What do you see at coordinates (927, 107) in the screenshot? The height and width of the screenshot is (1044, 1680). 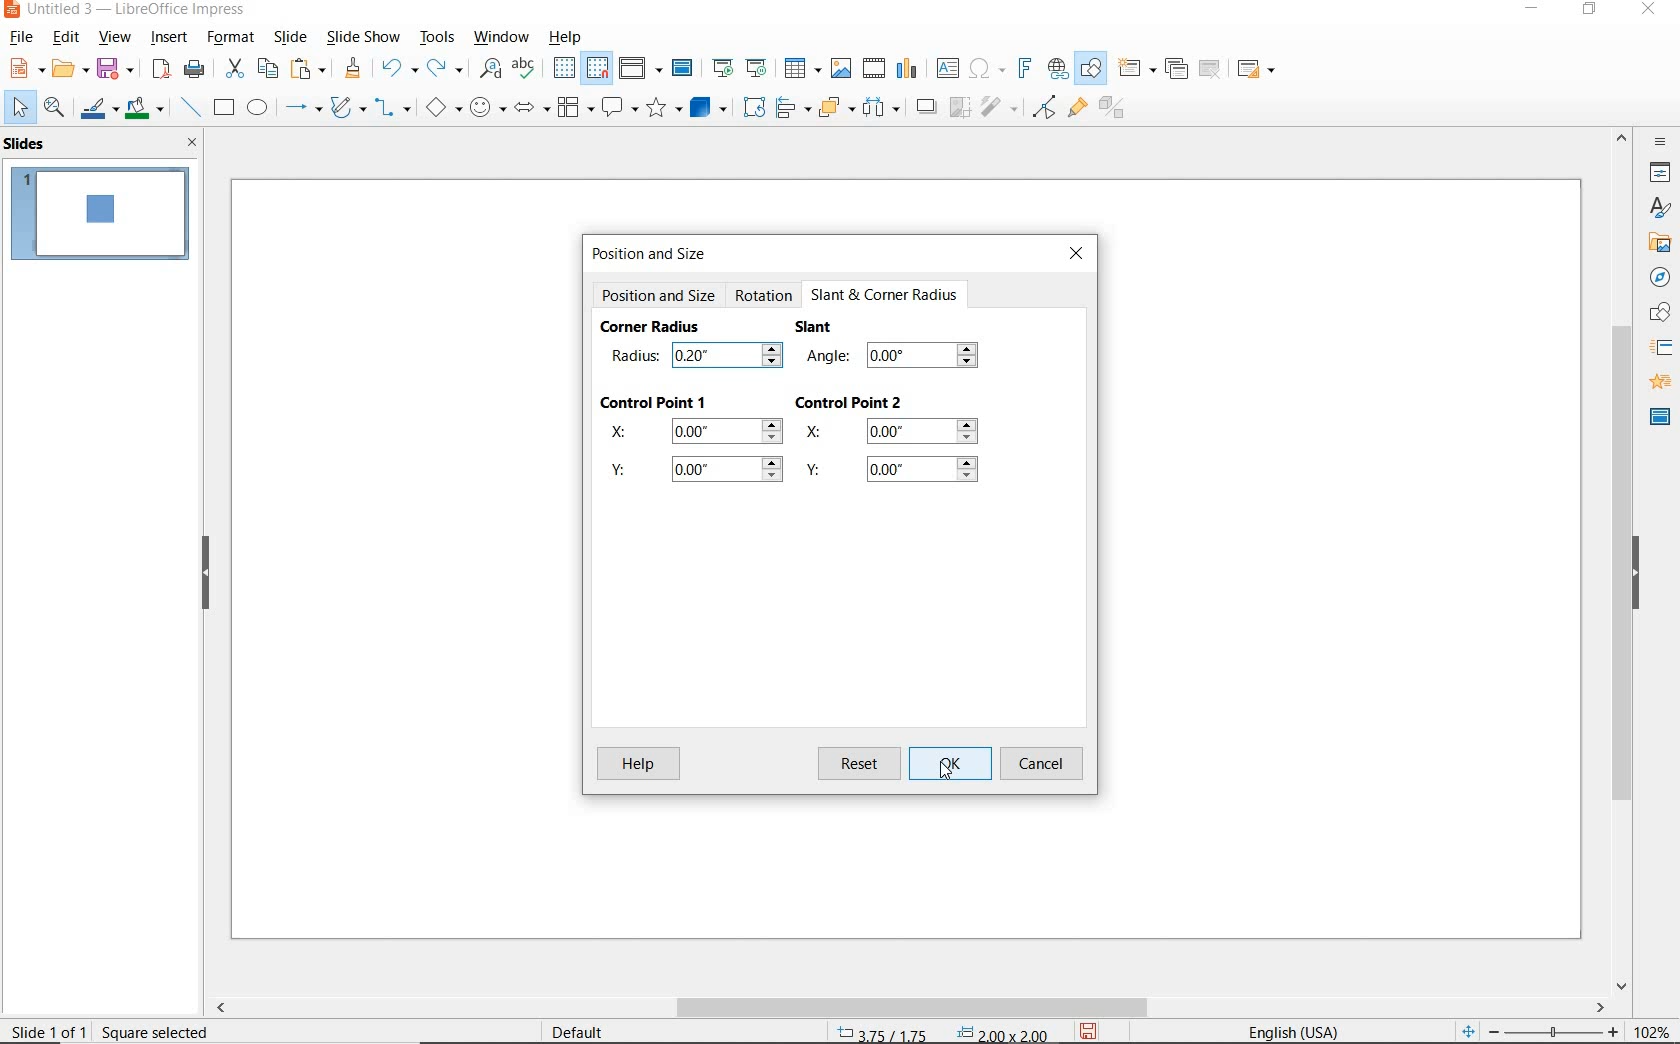 I see `shadow` at bounding box center [927, 107].